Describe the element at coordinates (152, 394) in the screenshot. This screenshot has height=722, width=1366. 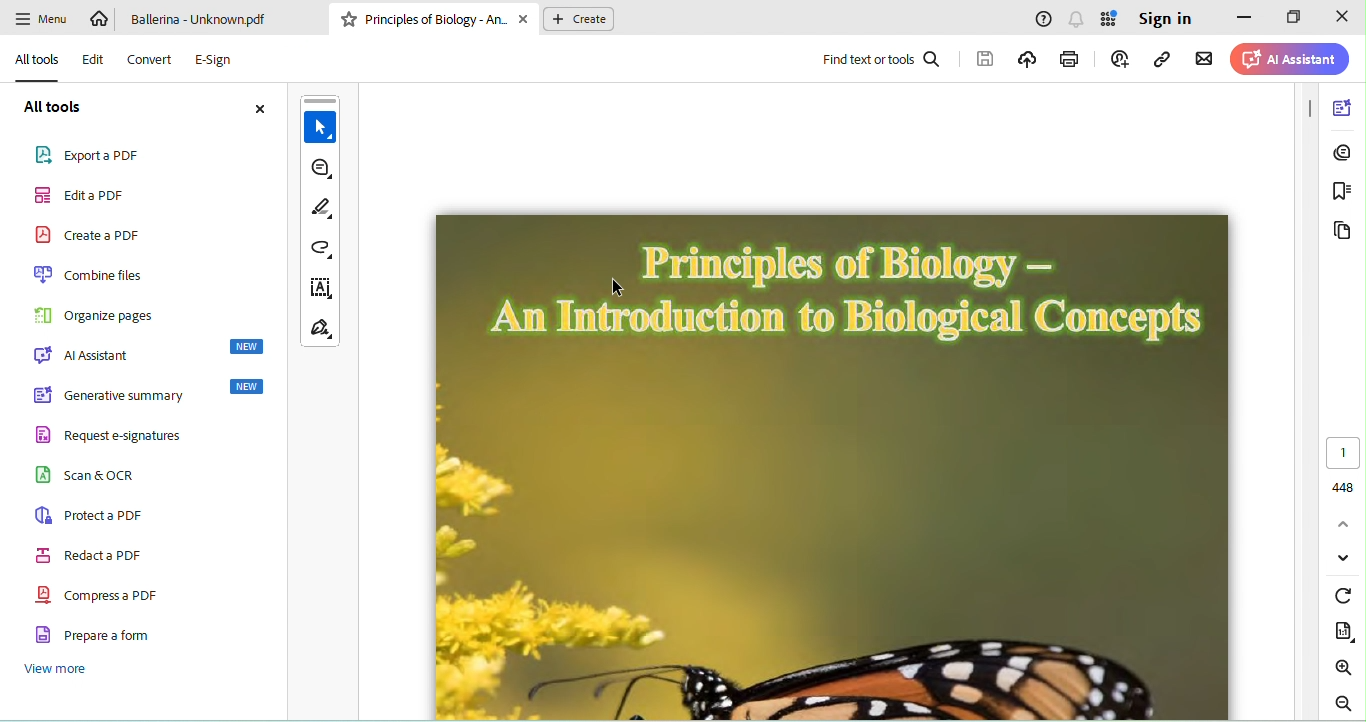
I see `generative summery   NEW` at that location.